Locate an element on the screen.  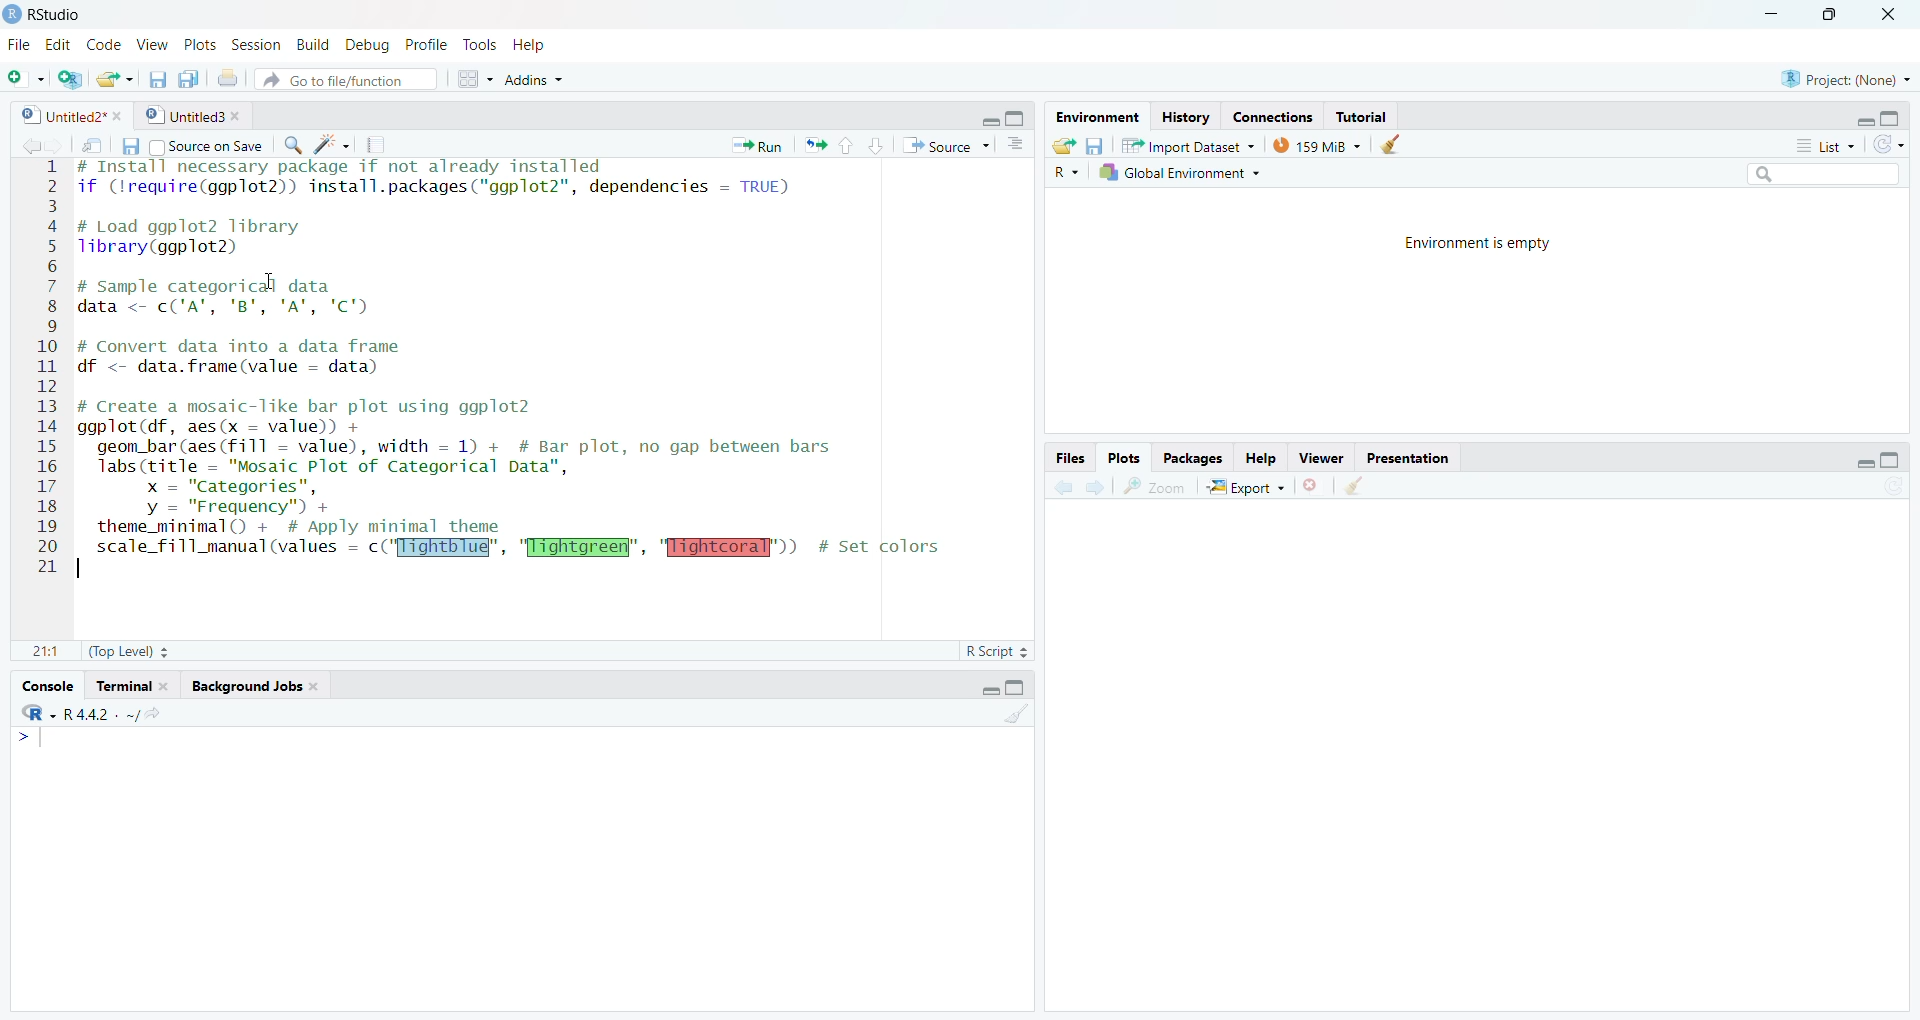
Search is located at coordinates (1821, 173).